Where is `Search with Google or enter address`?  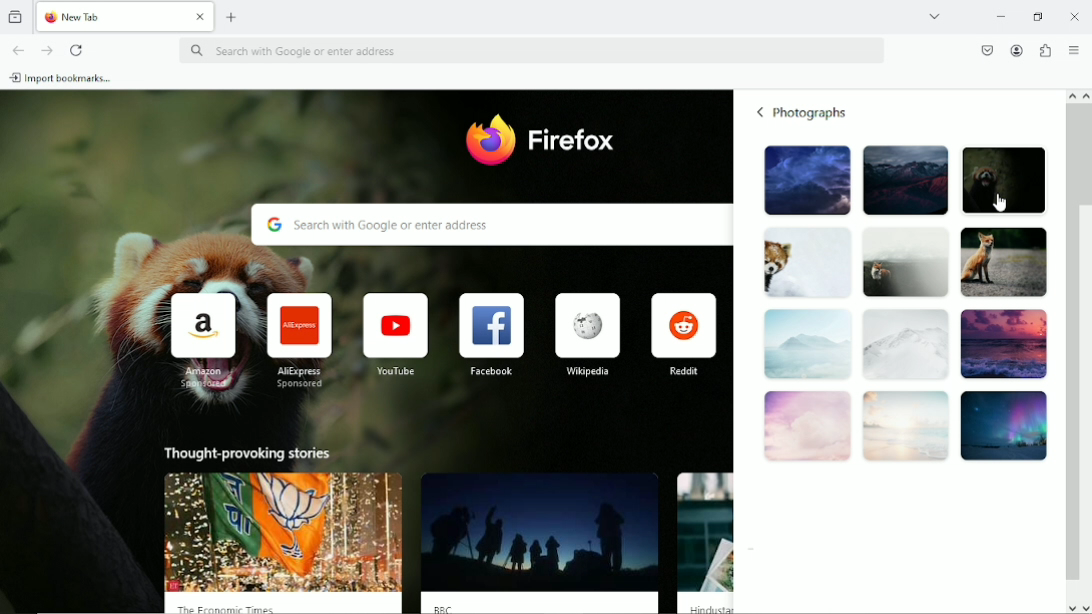
Search with Google or enter address is located at coordinates (532, 51).